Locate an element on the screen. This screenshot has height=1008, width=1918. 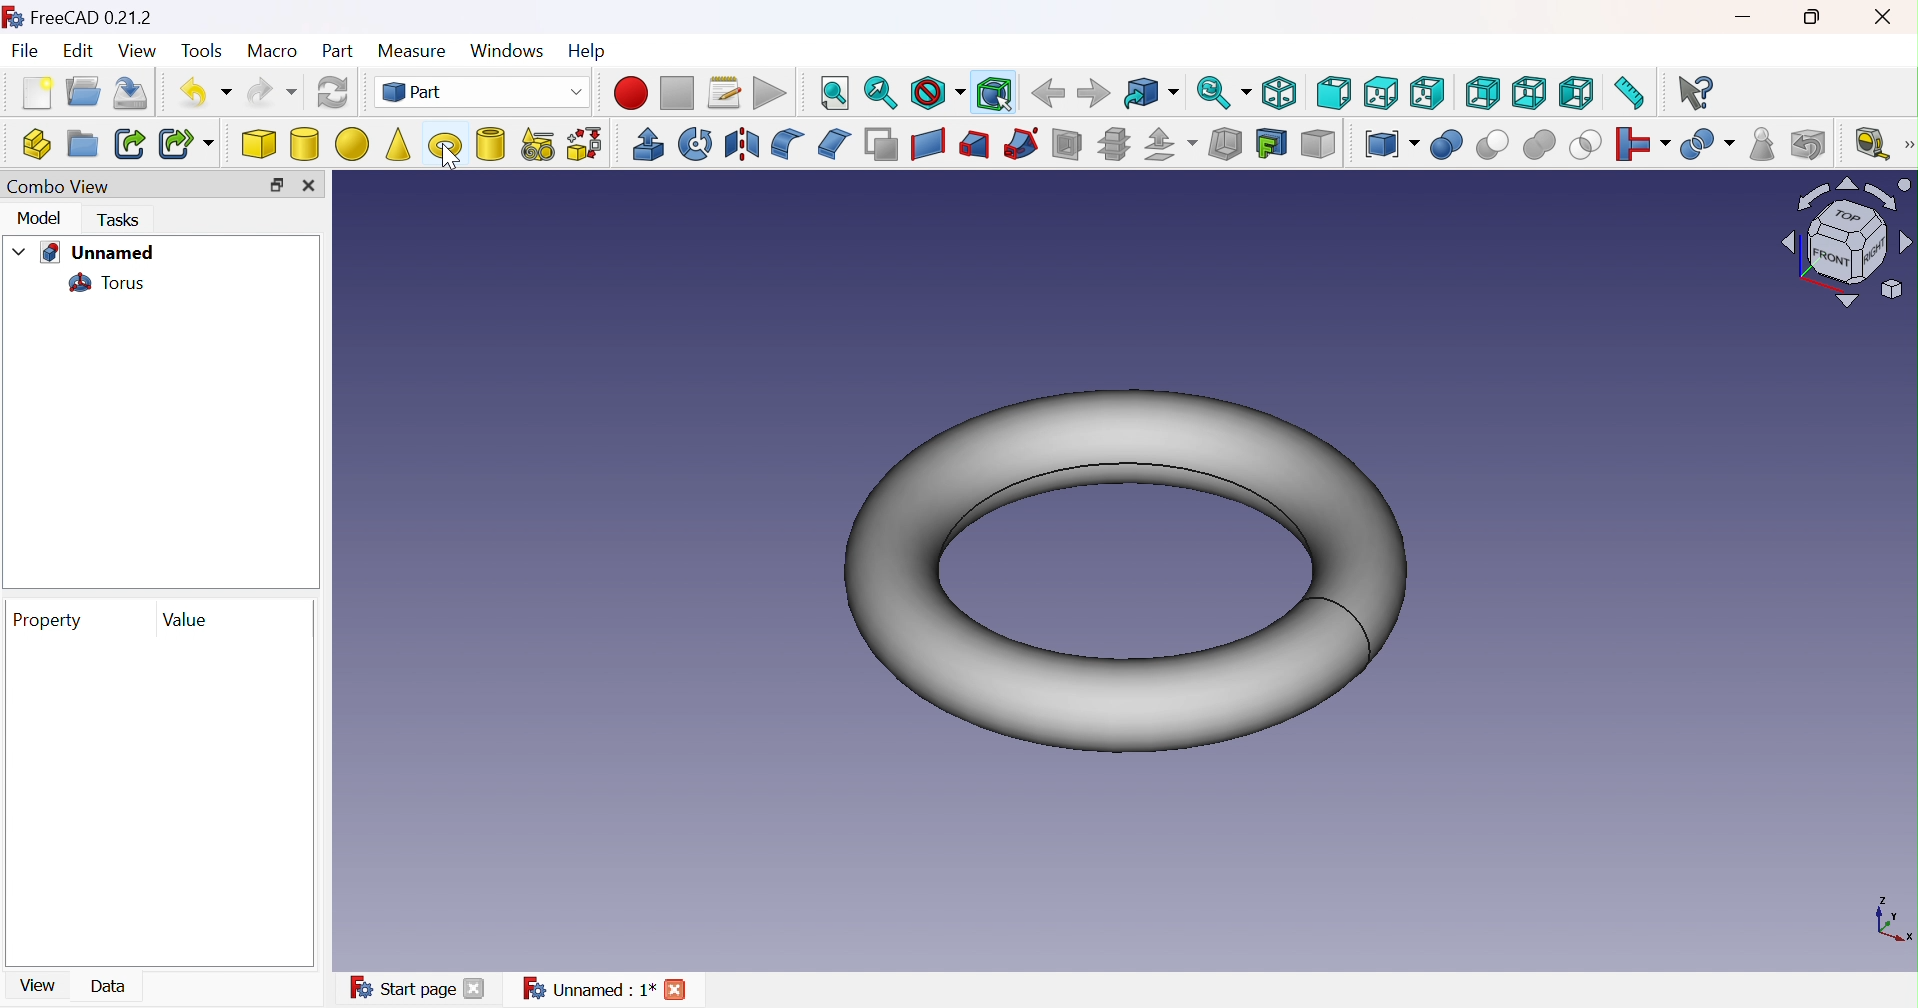
Defeaturing is located at coordinates (1810, 145).